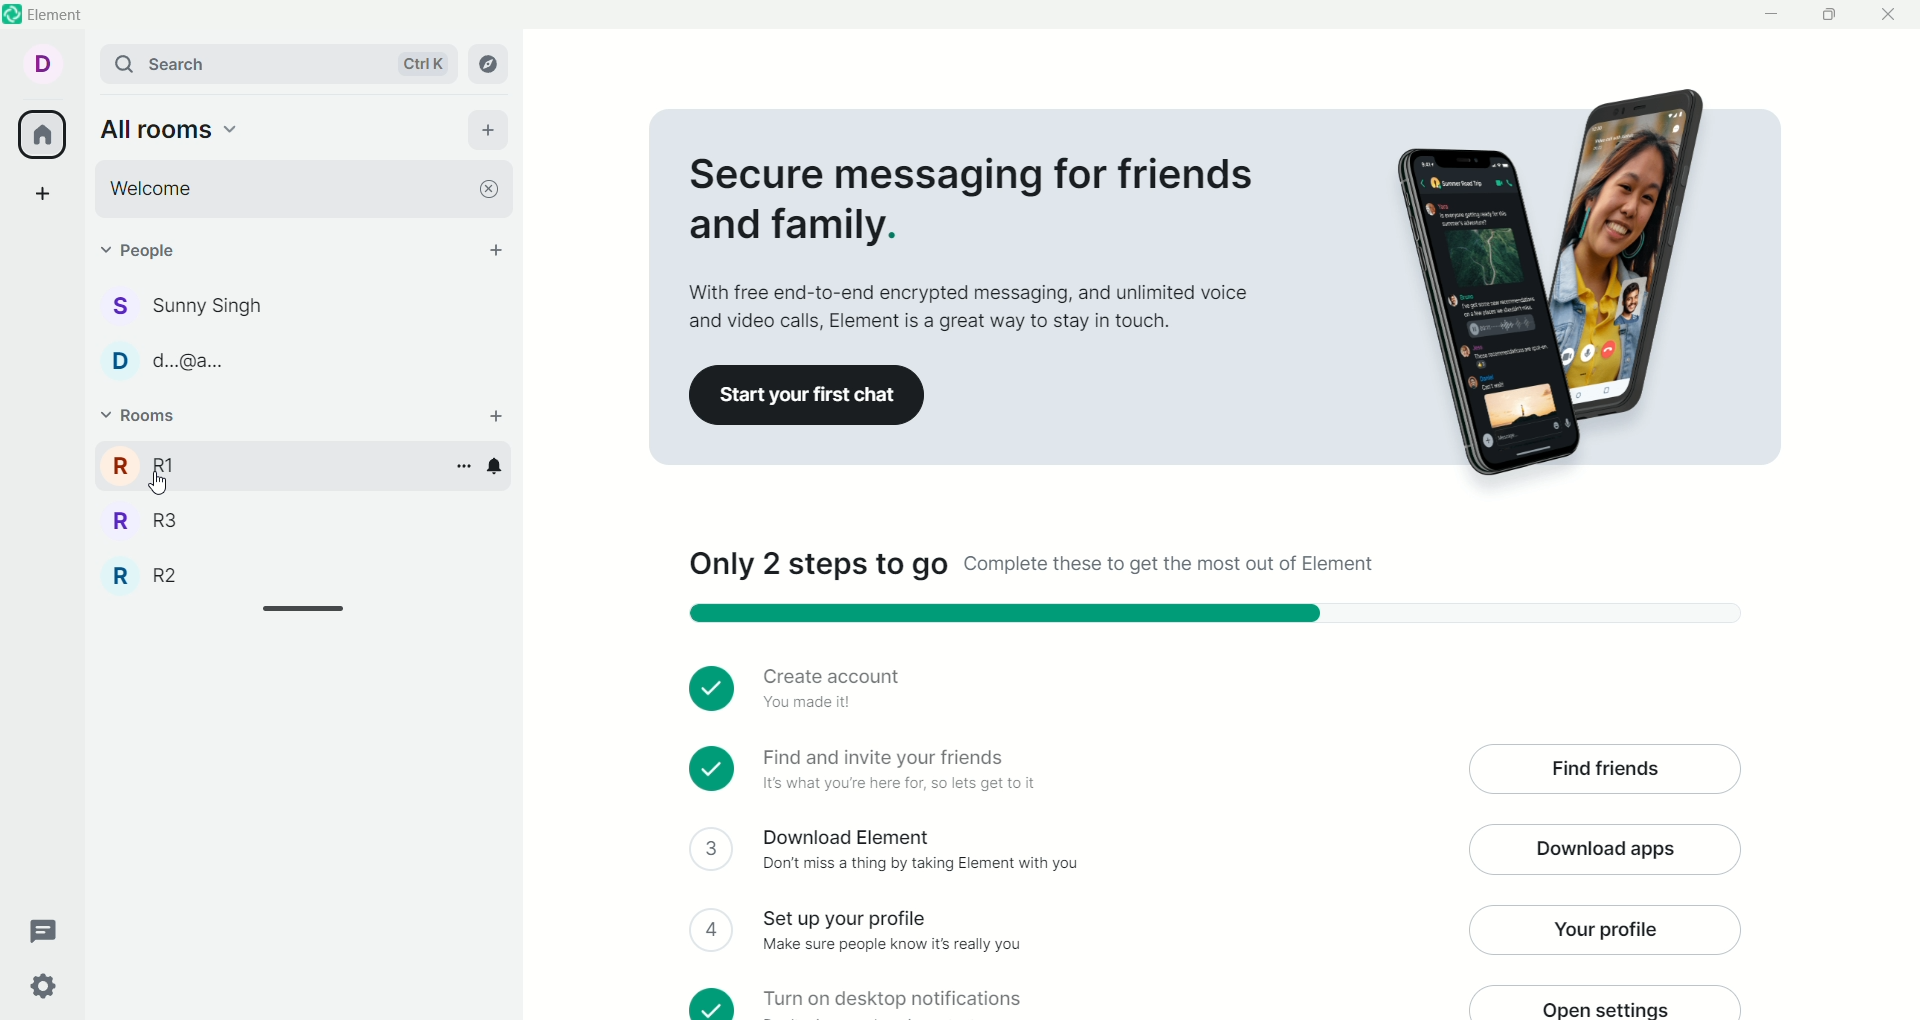 Image resolution: width=1920 pixels, height=1020 pixels. Describe the element at coordinates (711, 768) in the screenshot. I see `Indicates step is done` at that location.